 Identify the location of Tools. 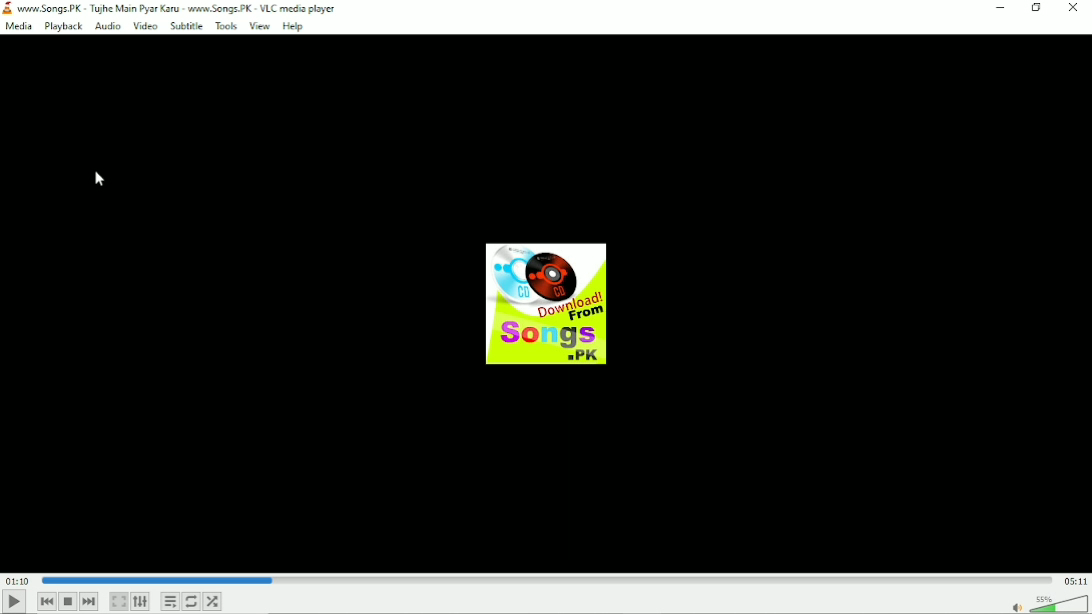
(226, 27).